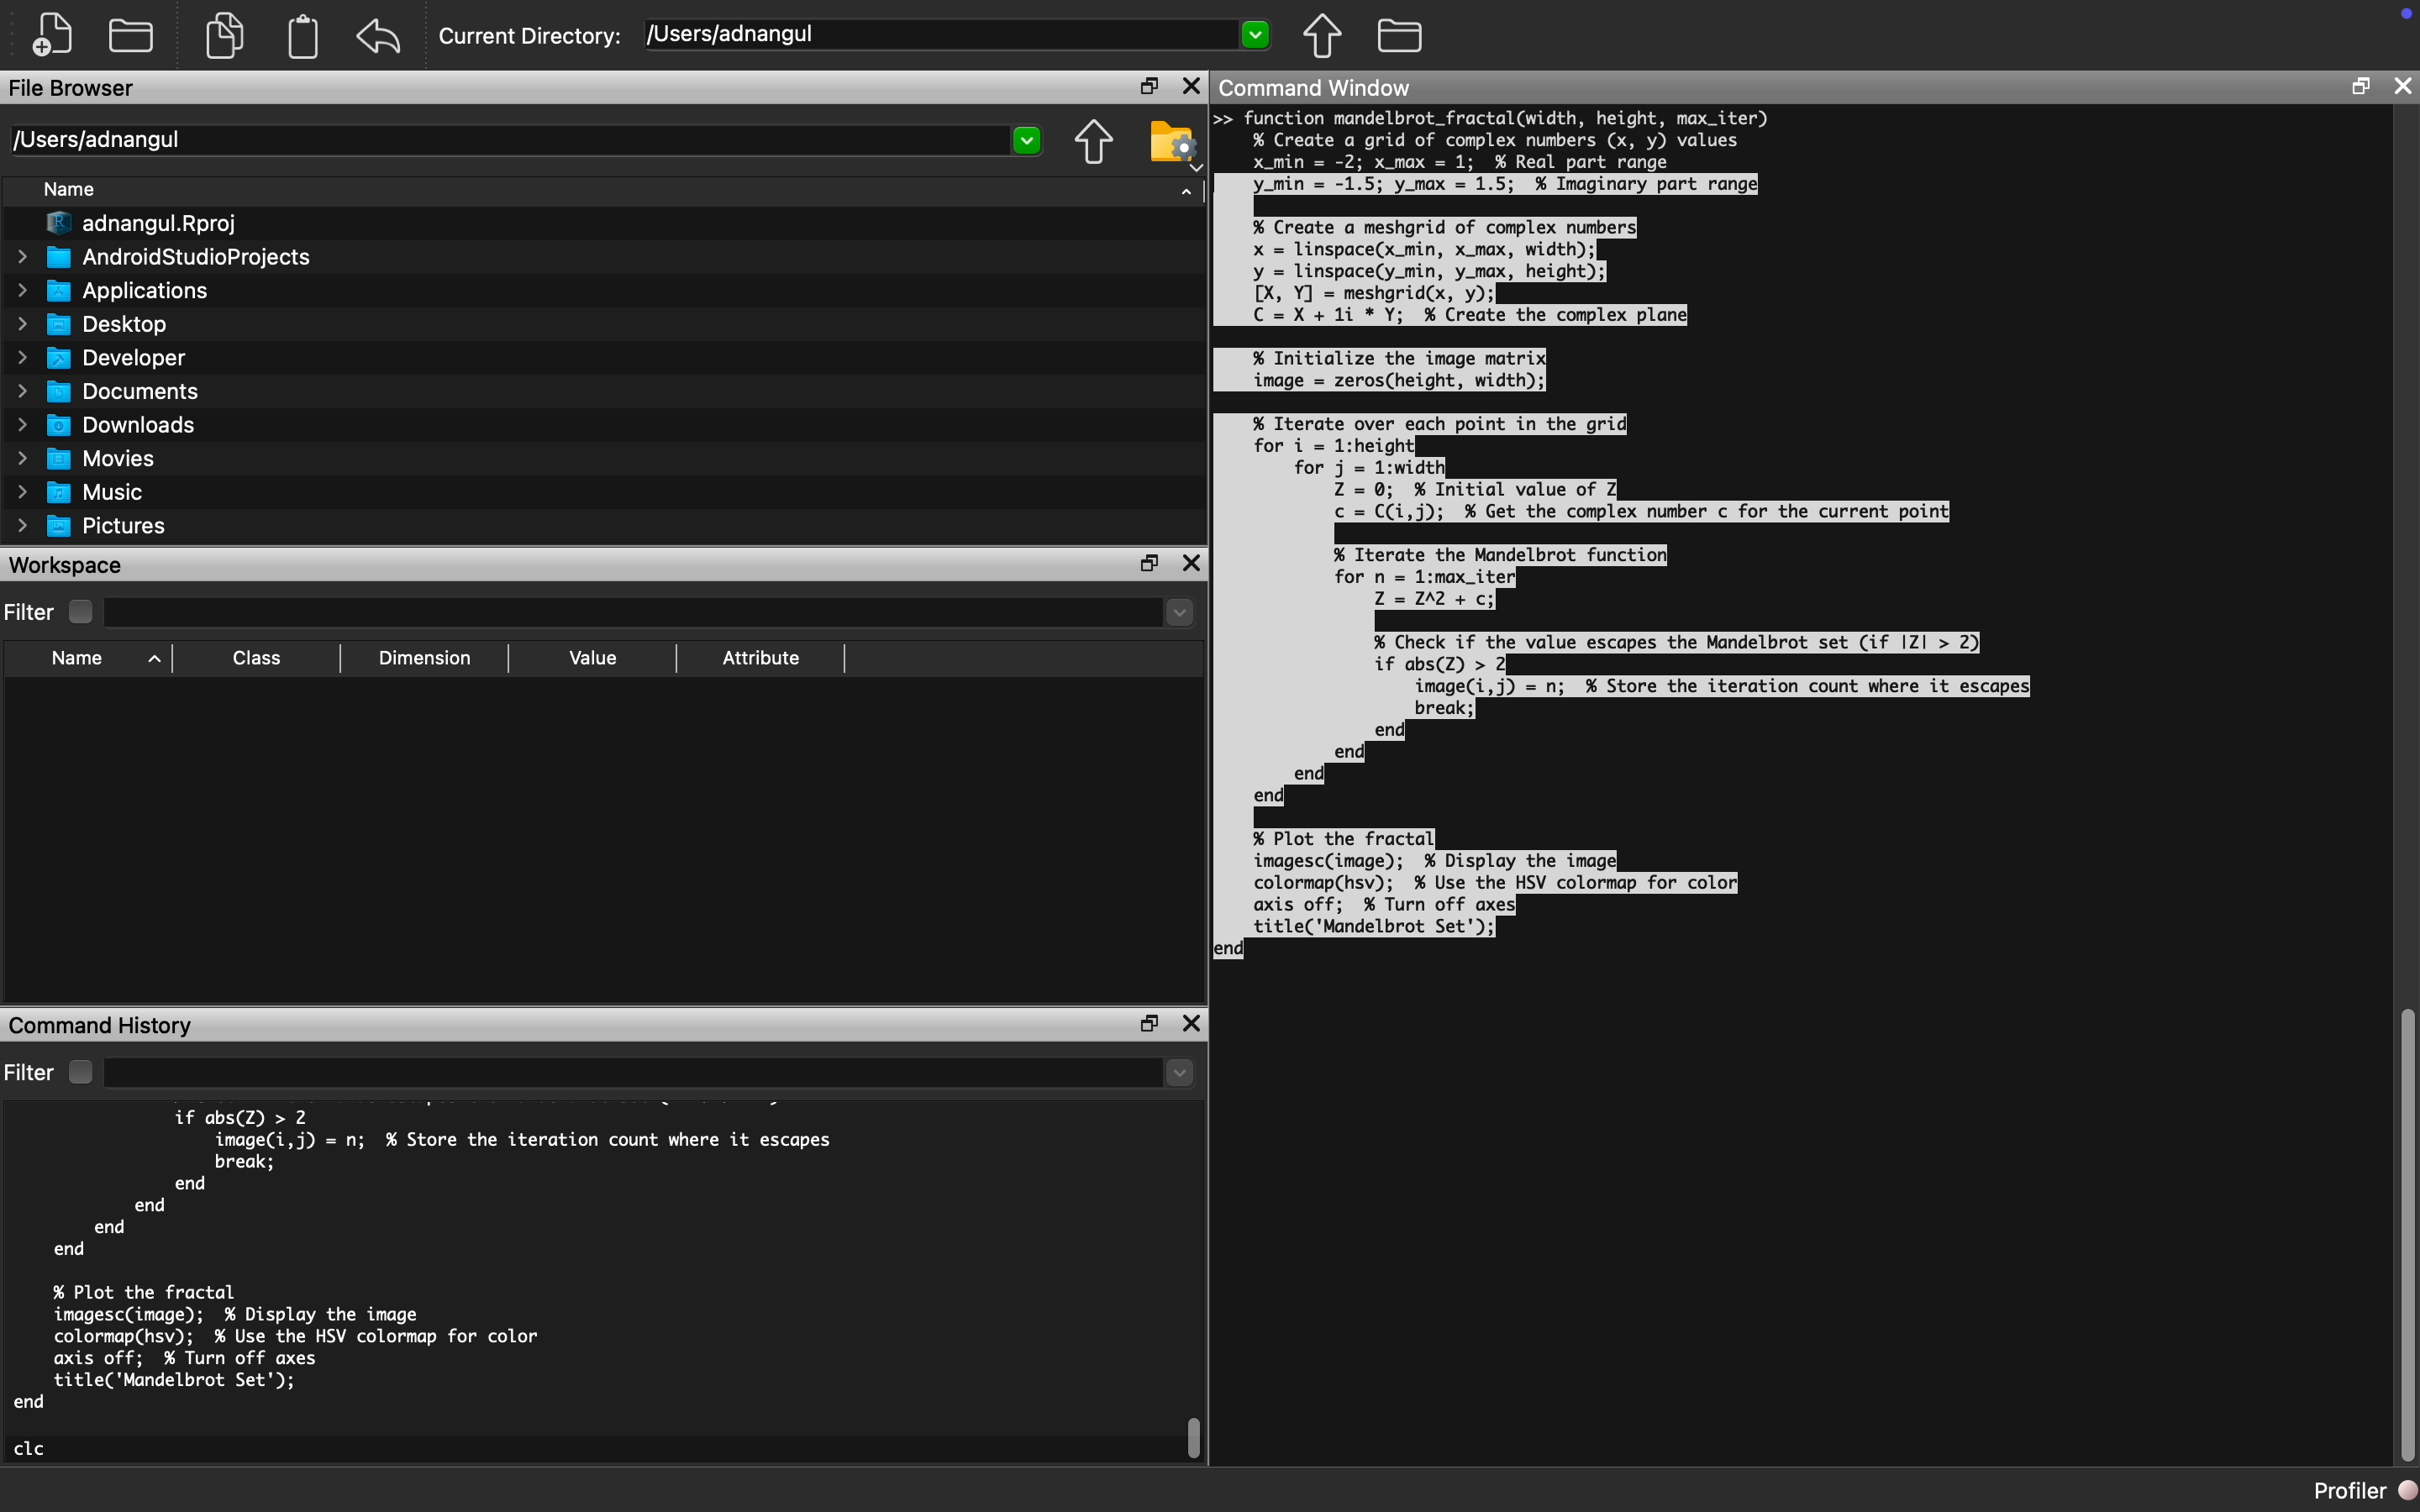  I want to click on Scroll, so click(1196, 1439).